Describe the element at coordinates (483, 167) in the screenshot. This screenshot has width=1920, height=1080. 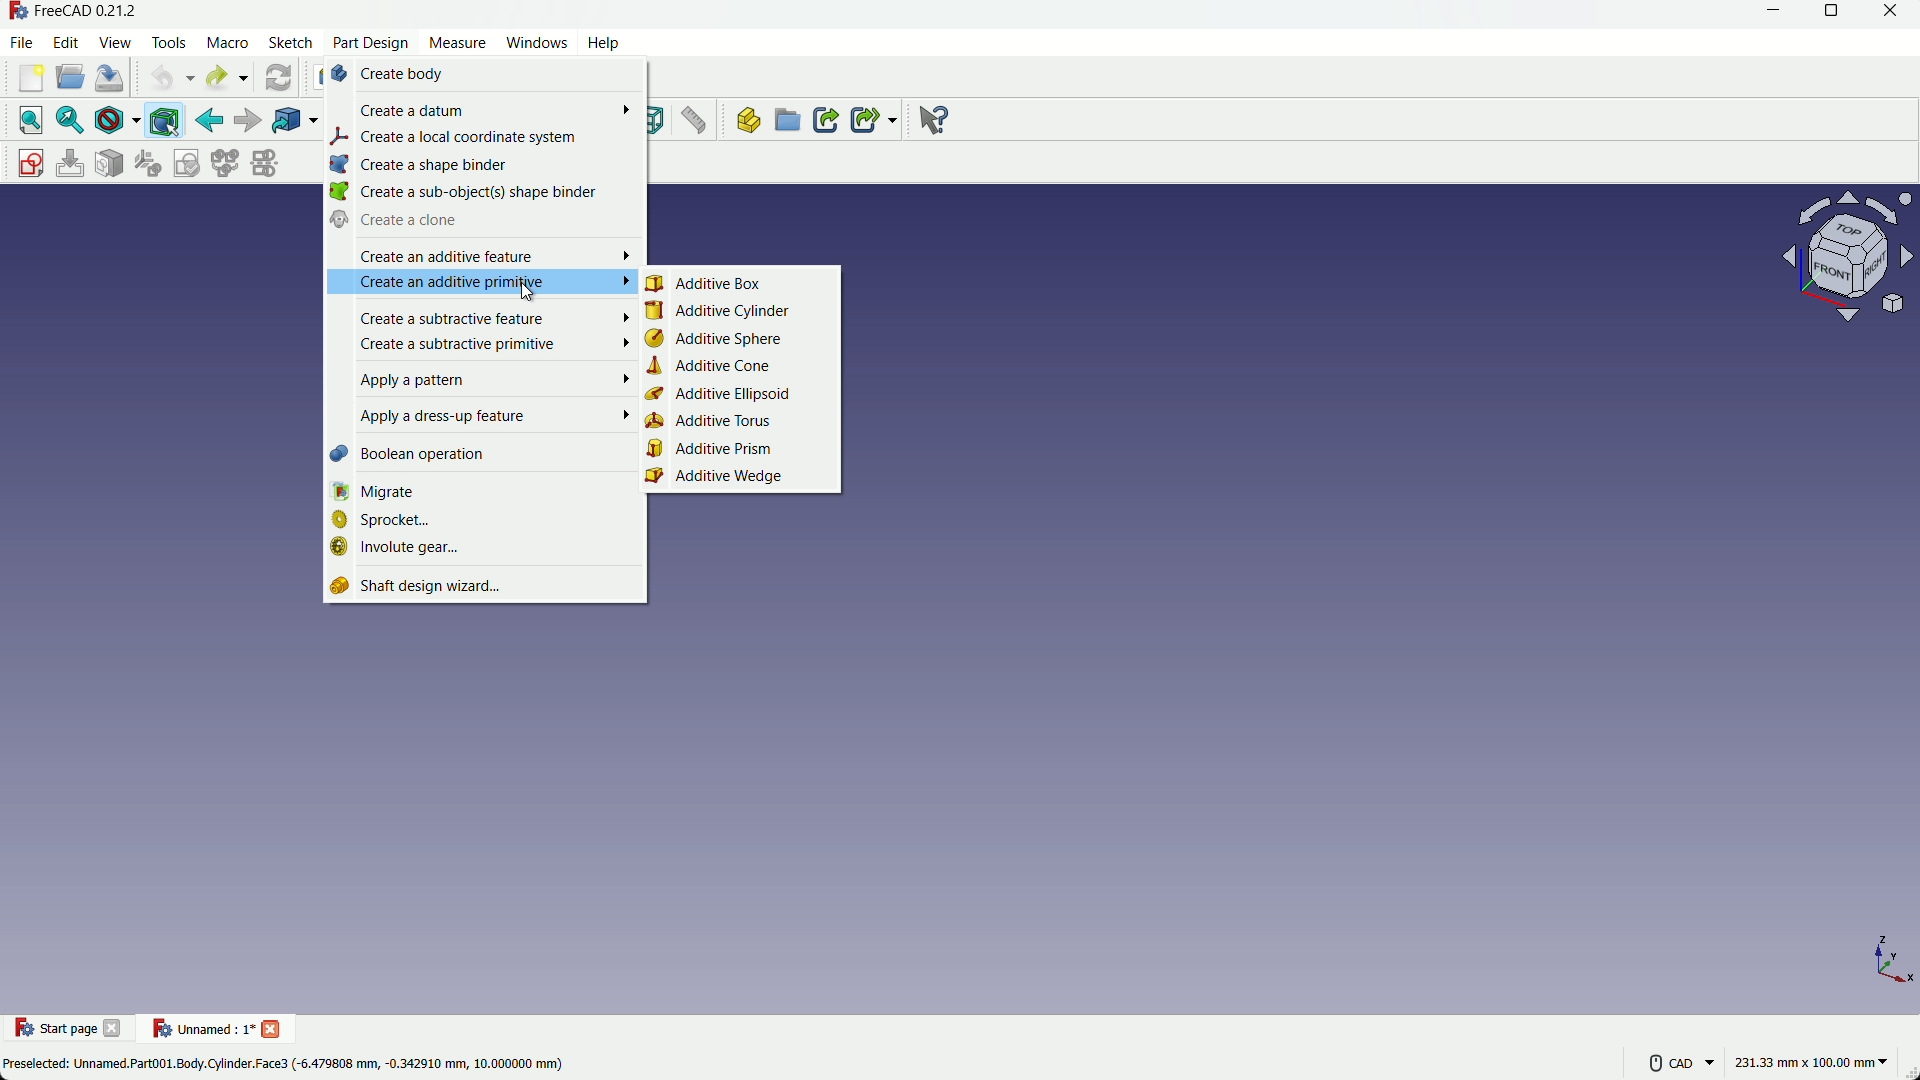
I see `create a shape binder` at that location.